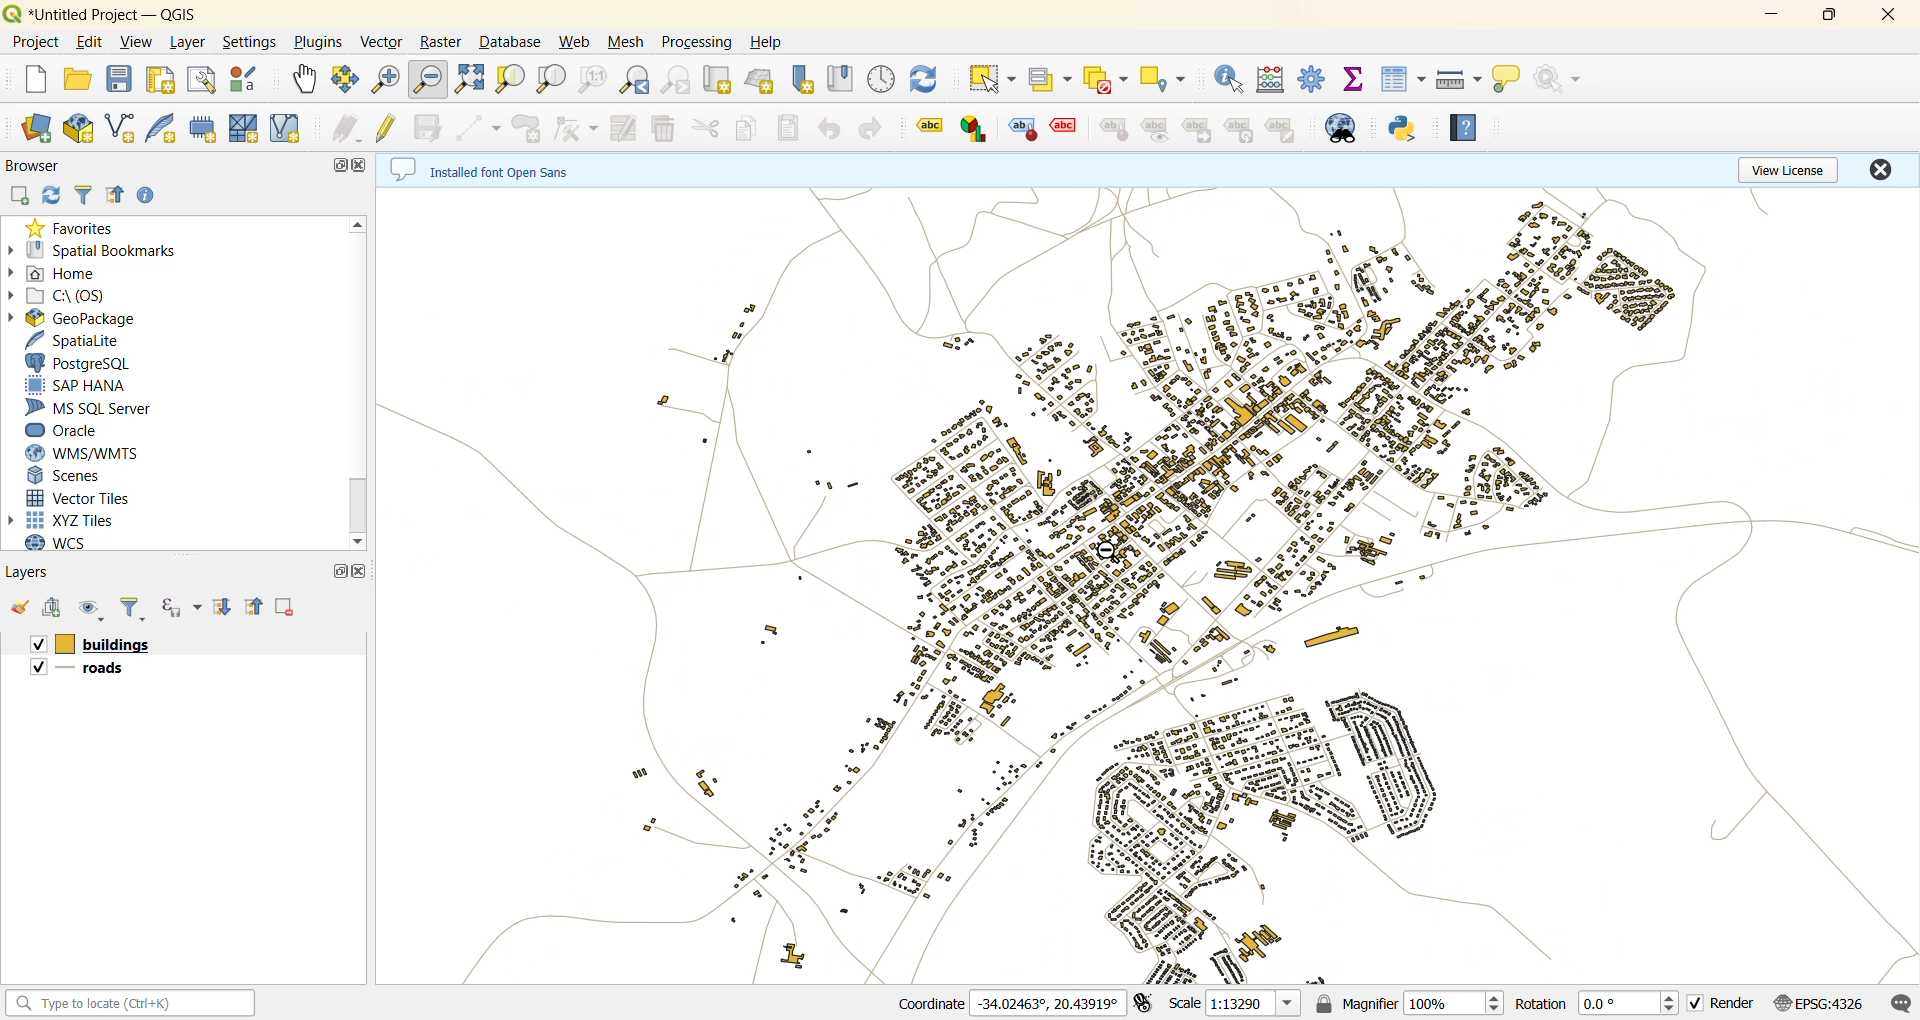  I want to click on ms sql server, so click(102, 407).